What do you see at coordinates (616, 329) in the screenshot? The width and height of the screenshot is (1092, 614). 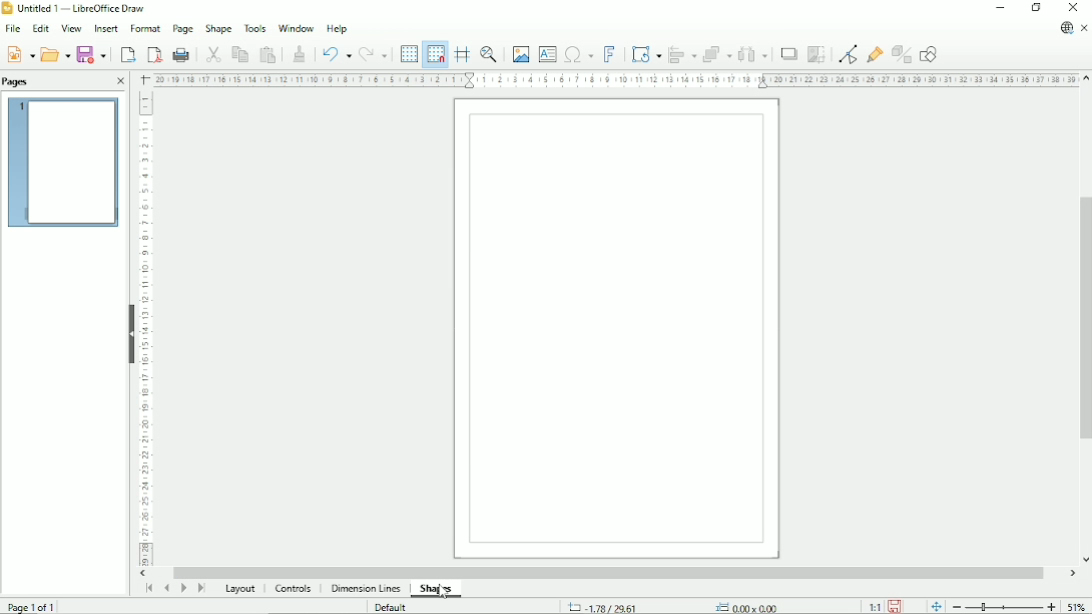 I see `Canvas` at bounding box center [616, 329].